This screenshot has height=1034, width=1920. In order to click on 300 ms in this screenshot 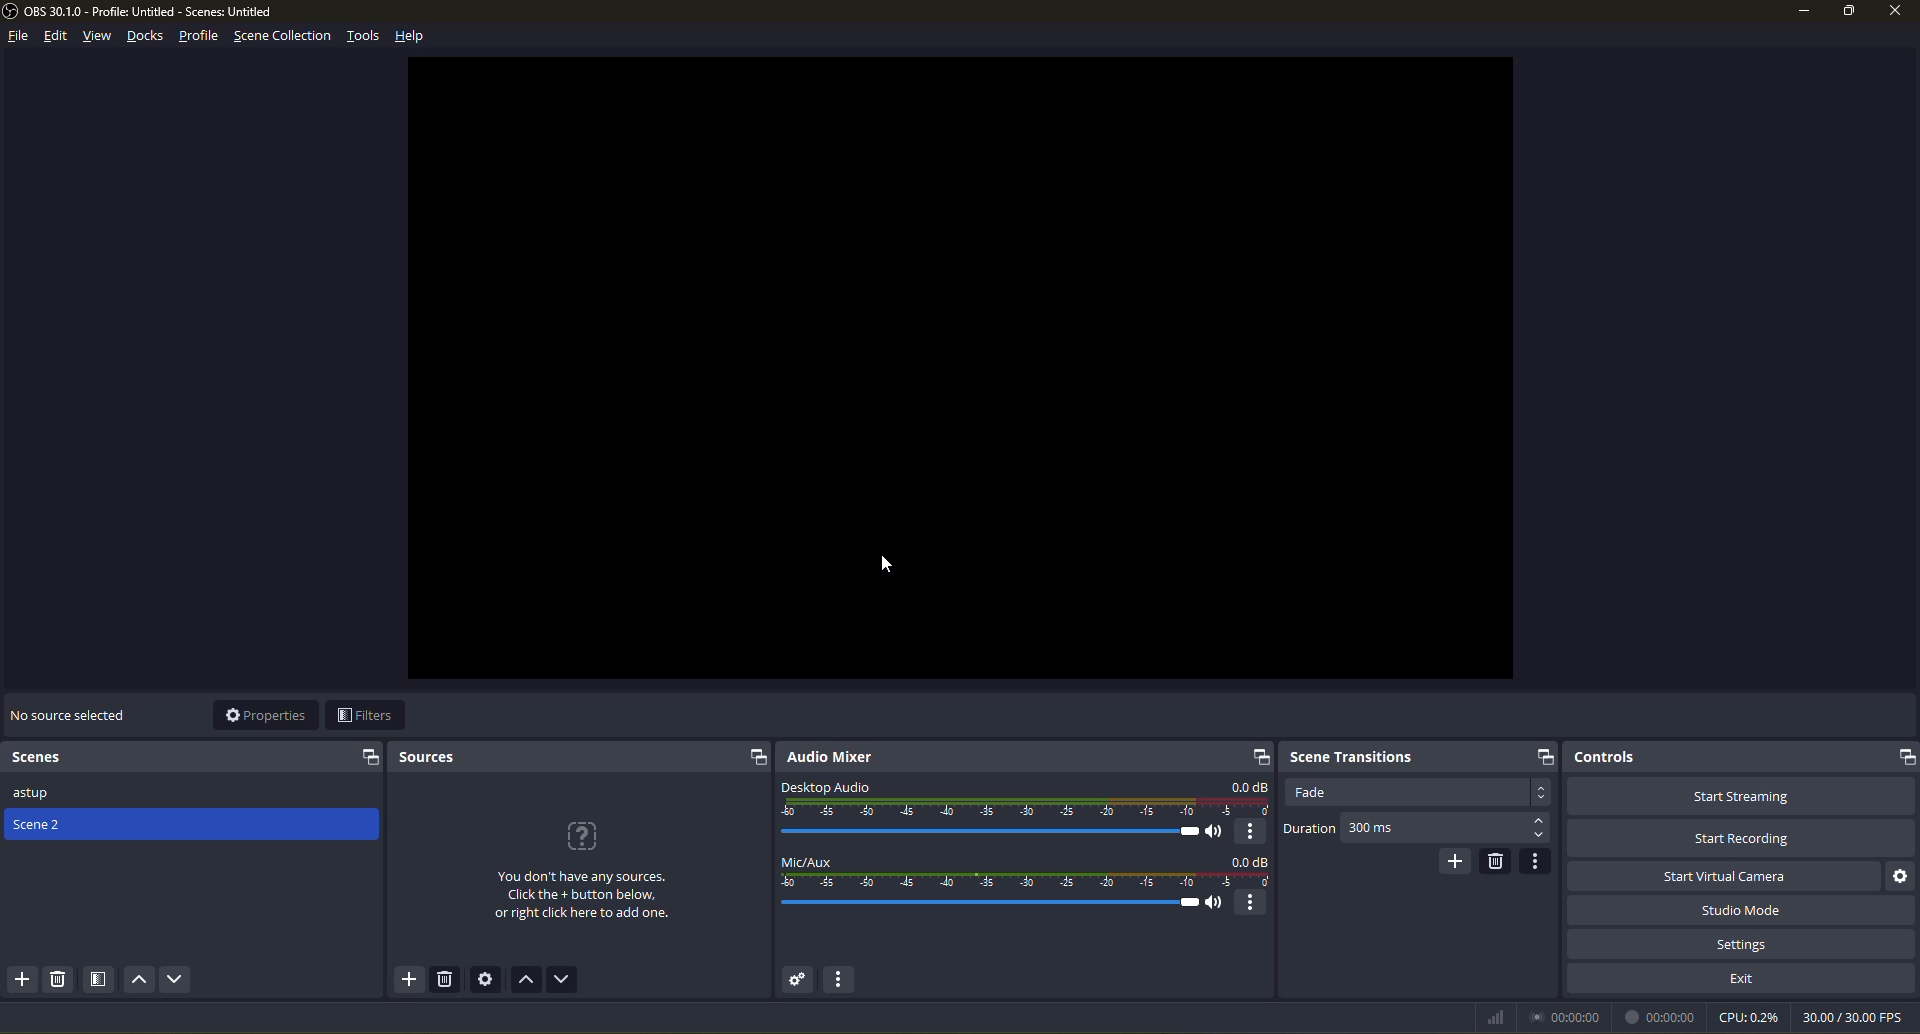, I will do `click(1377, 830)`.